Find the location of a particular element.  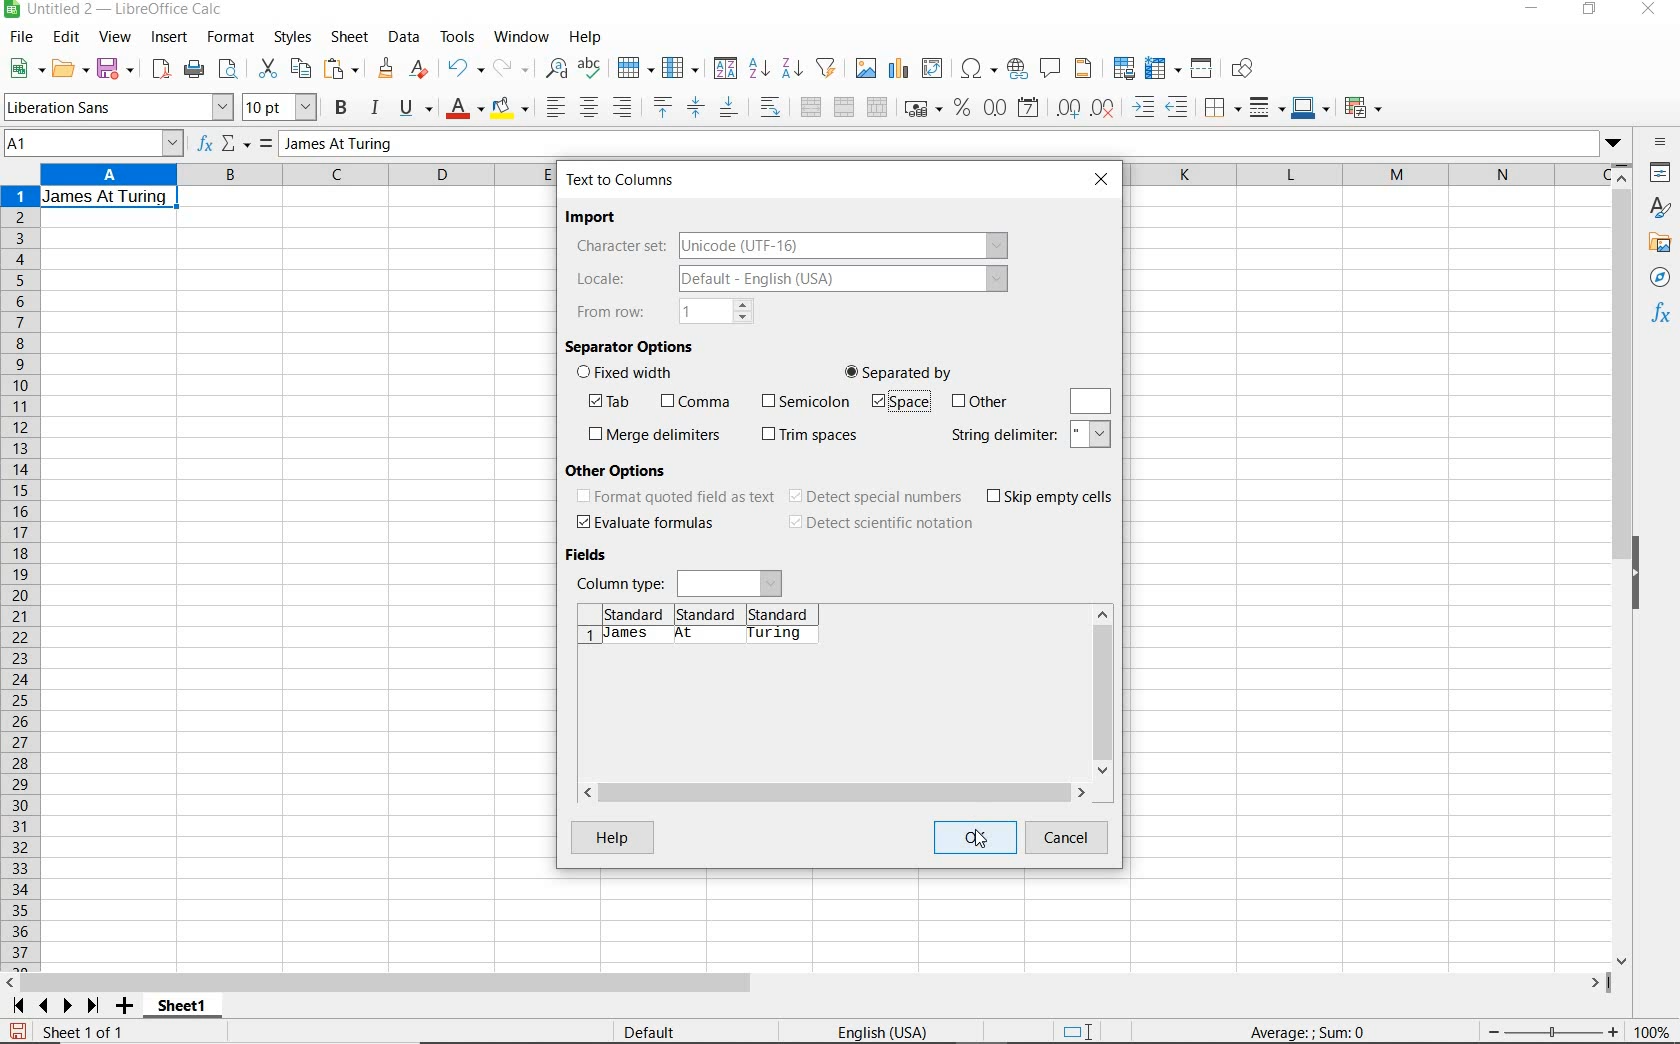

freeze rows and columns is located at coordinates (1163, 69).